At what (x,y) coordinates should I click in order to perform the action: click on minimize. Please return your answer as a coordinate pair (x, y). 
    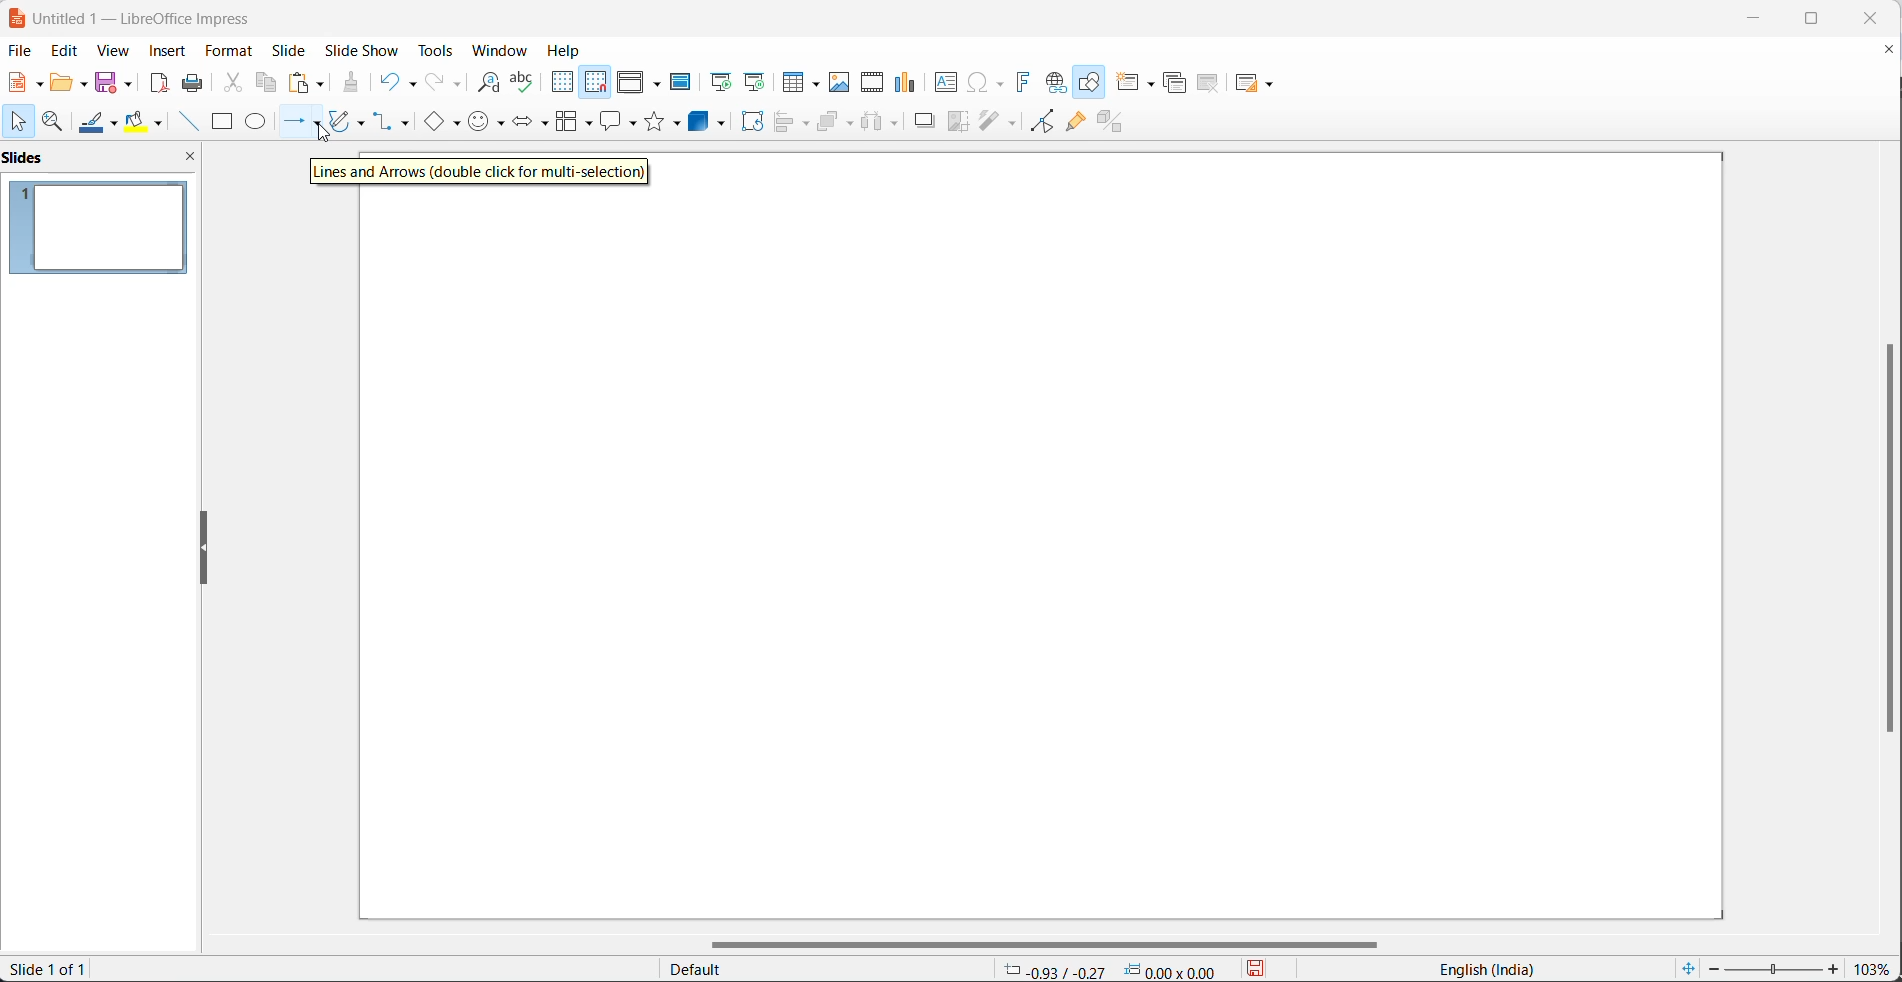
    Looking at the image, I should click on (1753, 17).